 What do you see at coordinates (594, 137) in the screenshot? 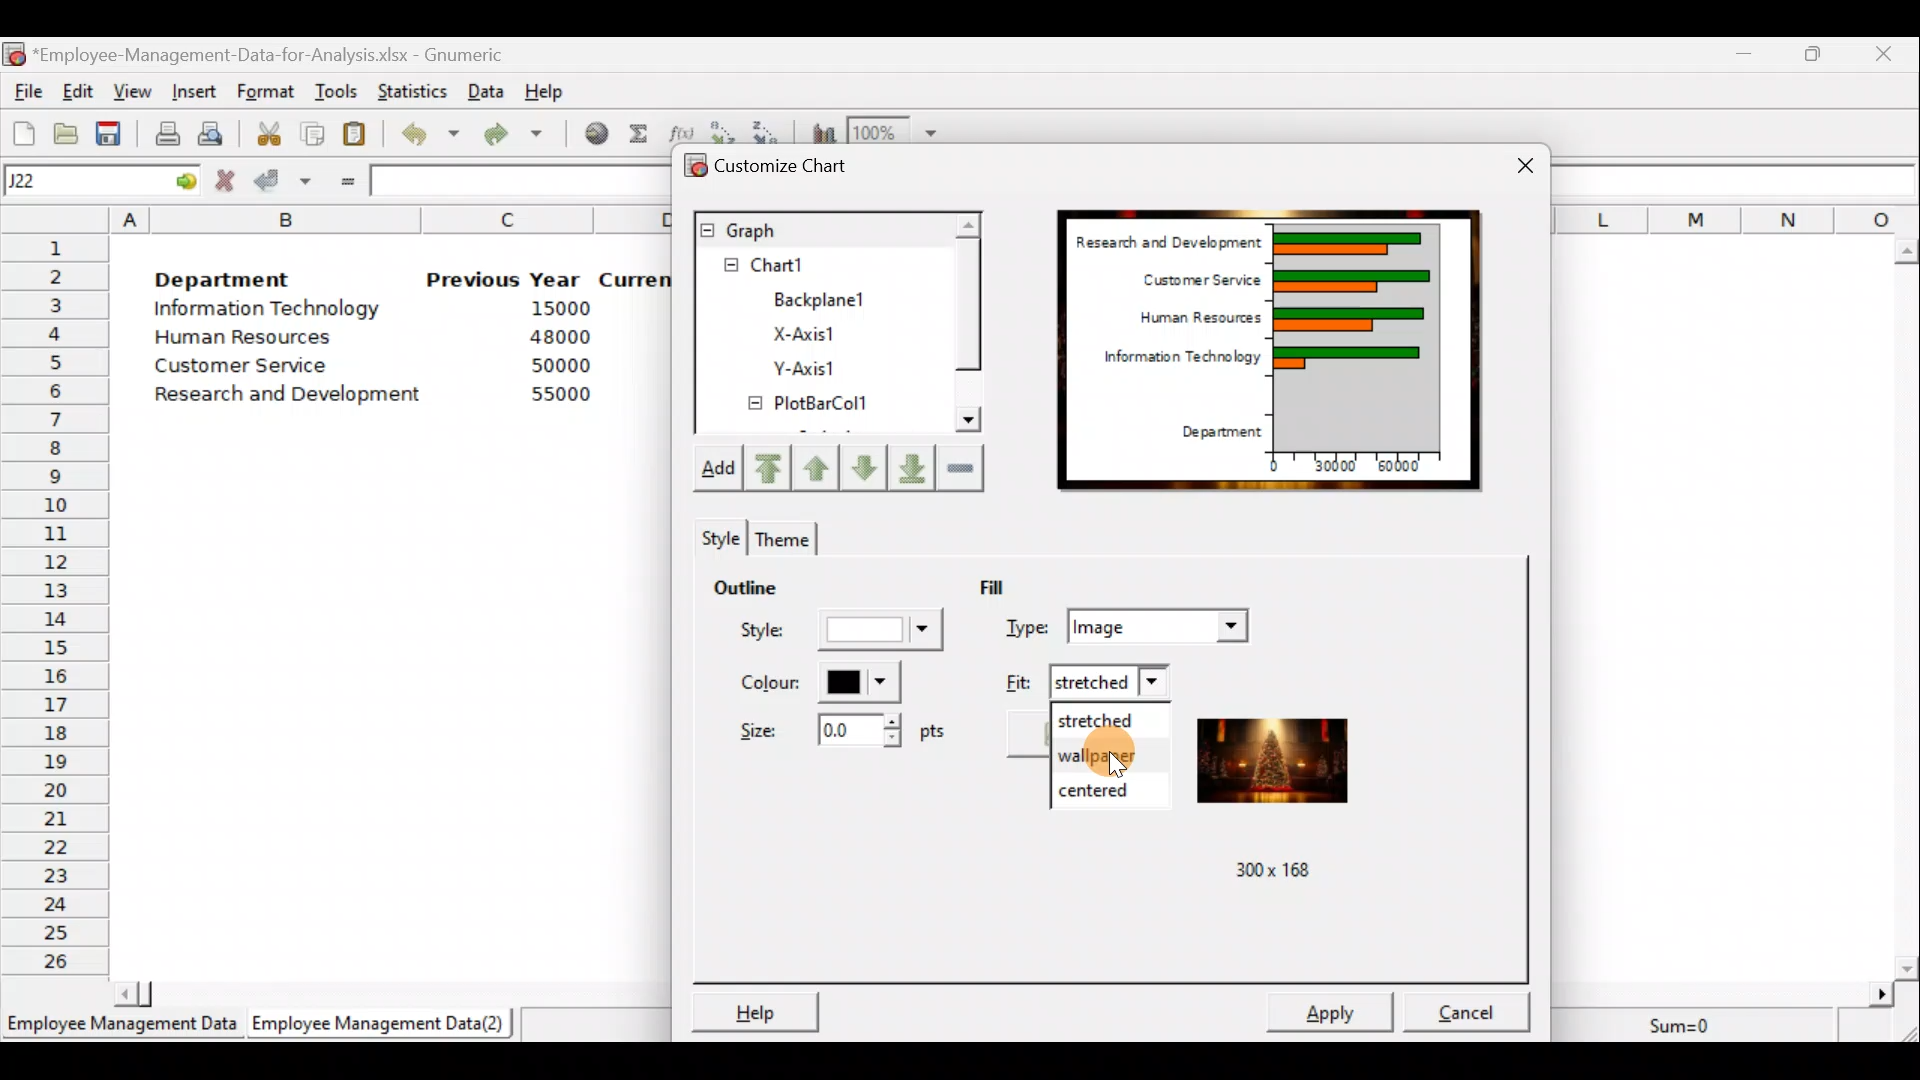
I see `Insert hyperlink` at bounding box center [594, 137].